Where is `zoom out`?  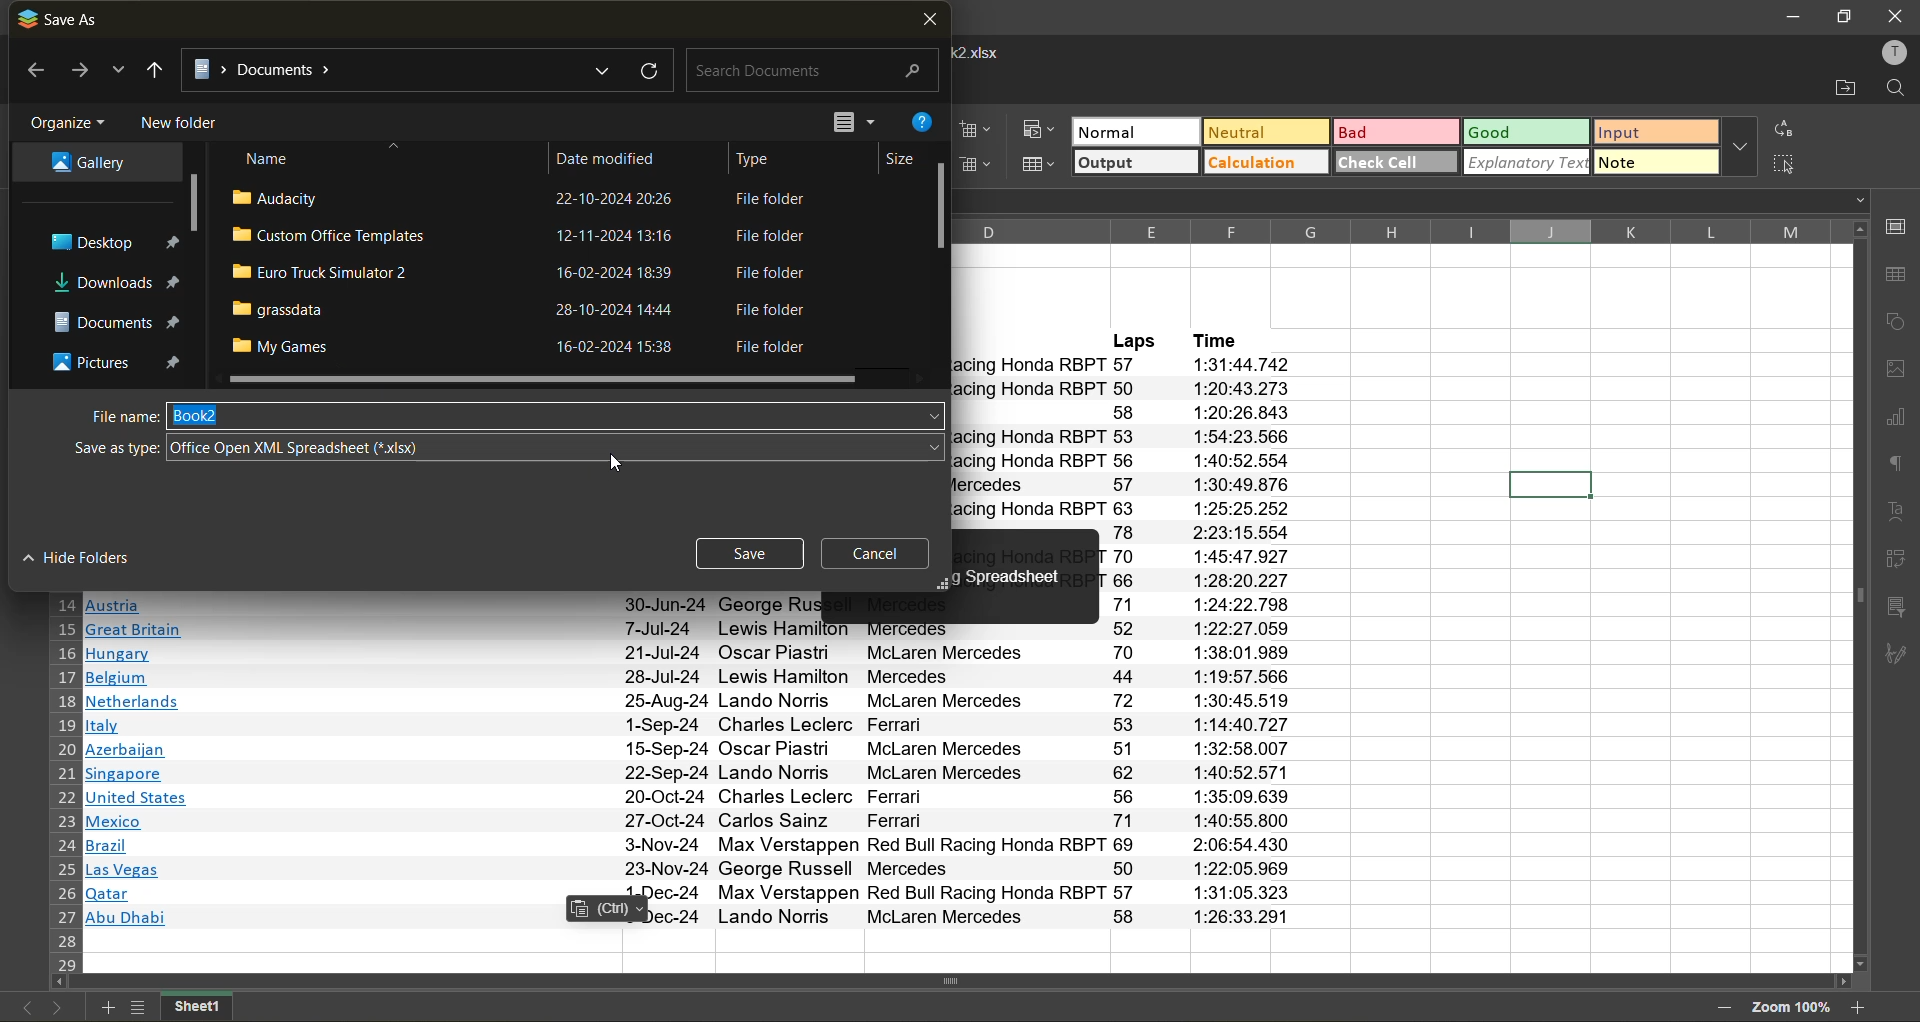 zoom out is located at coordinates (1723, 1010).